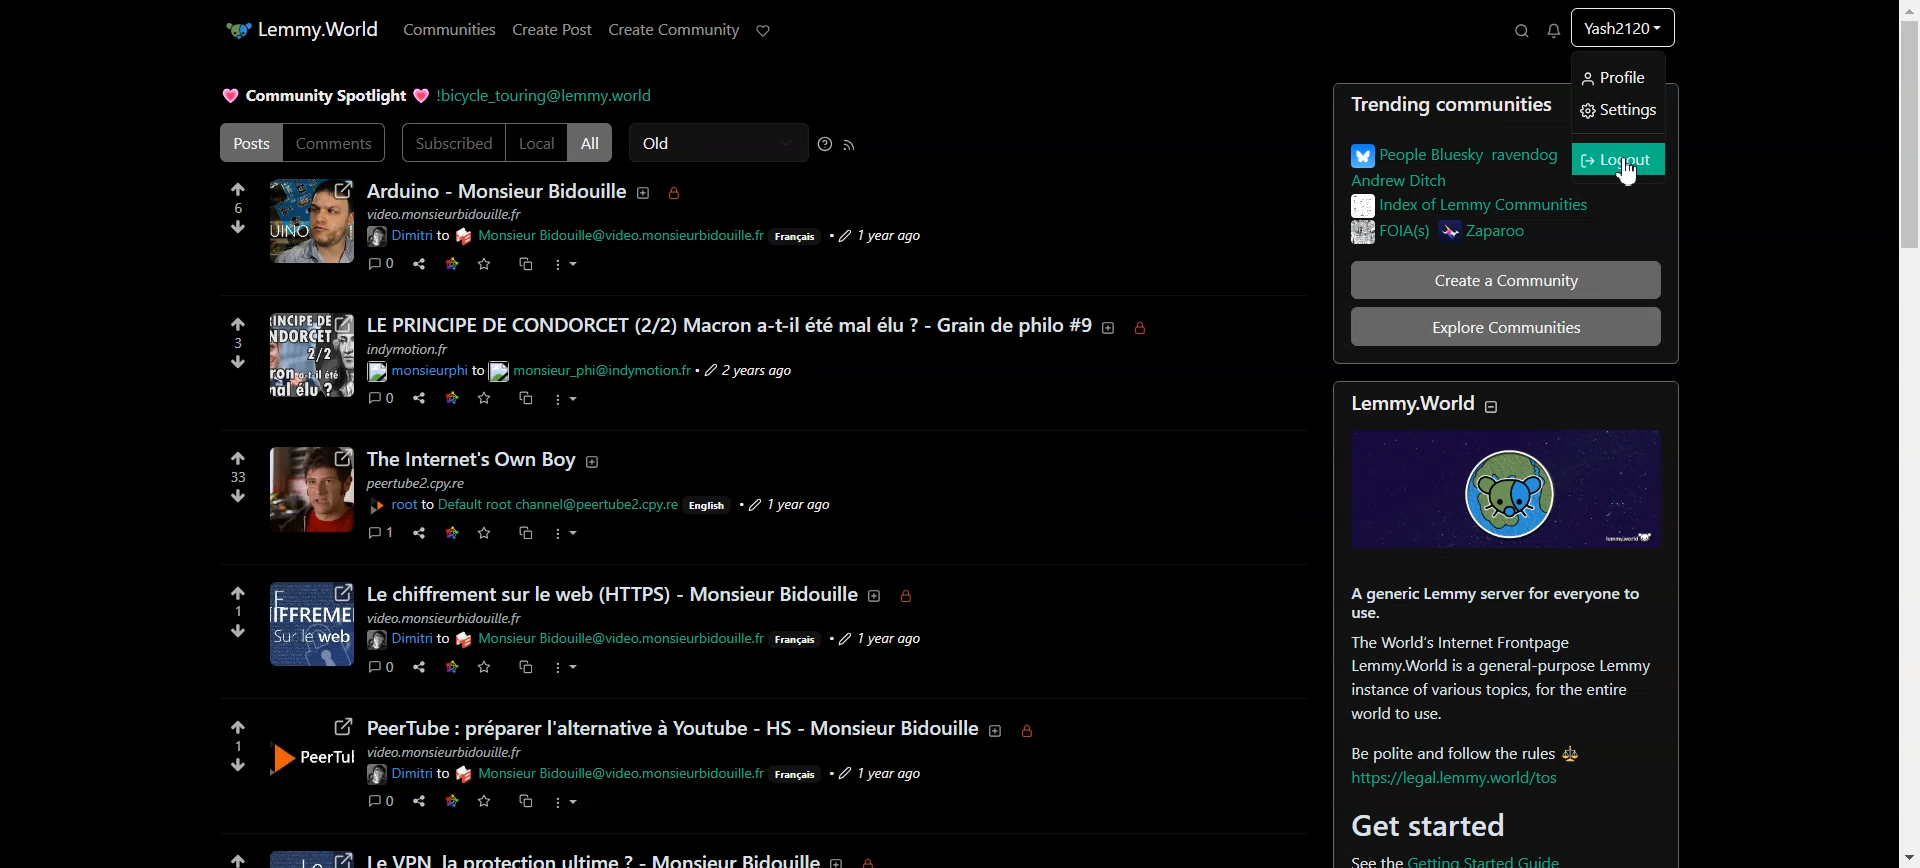 Image resolution: width=1920 pixels, height=868 pixels. I want to click on Unread Message, so click(1554, 30).